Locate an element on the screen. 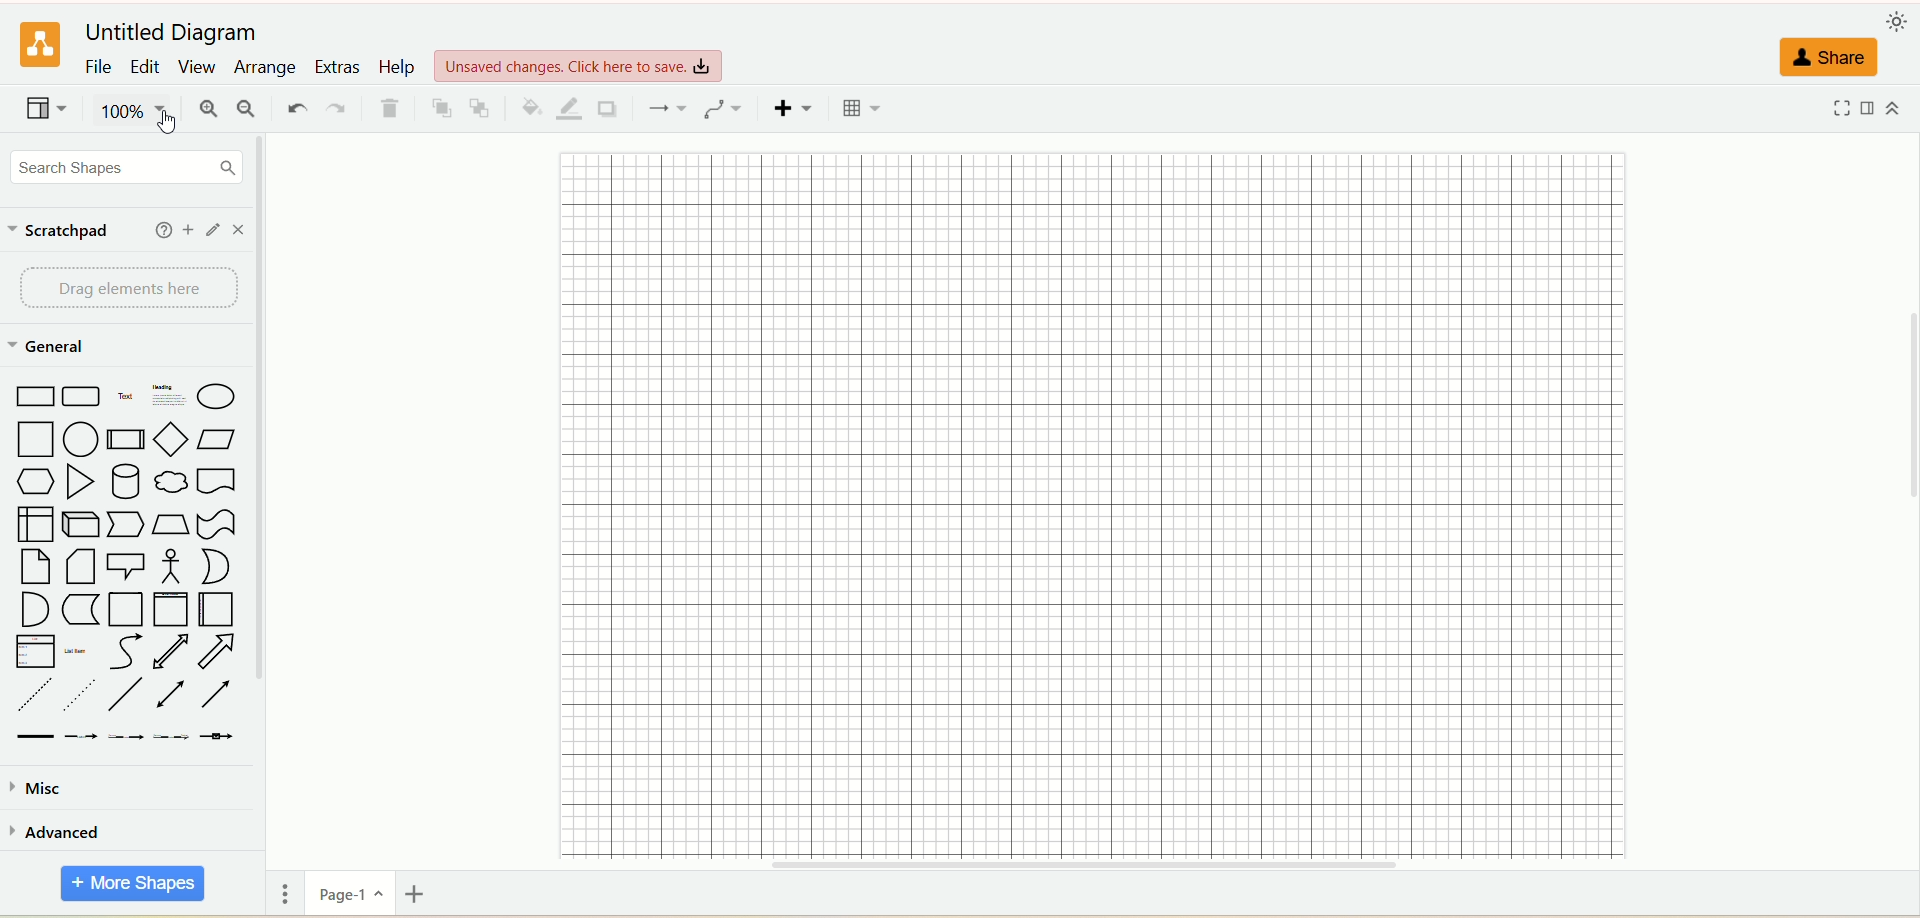  circle is located at coordinates (82, 439).